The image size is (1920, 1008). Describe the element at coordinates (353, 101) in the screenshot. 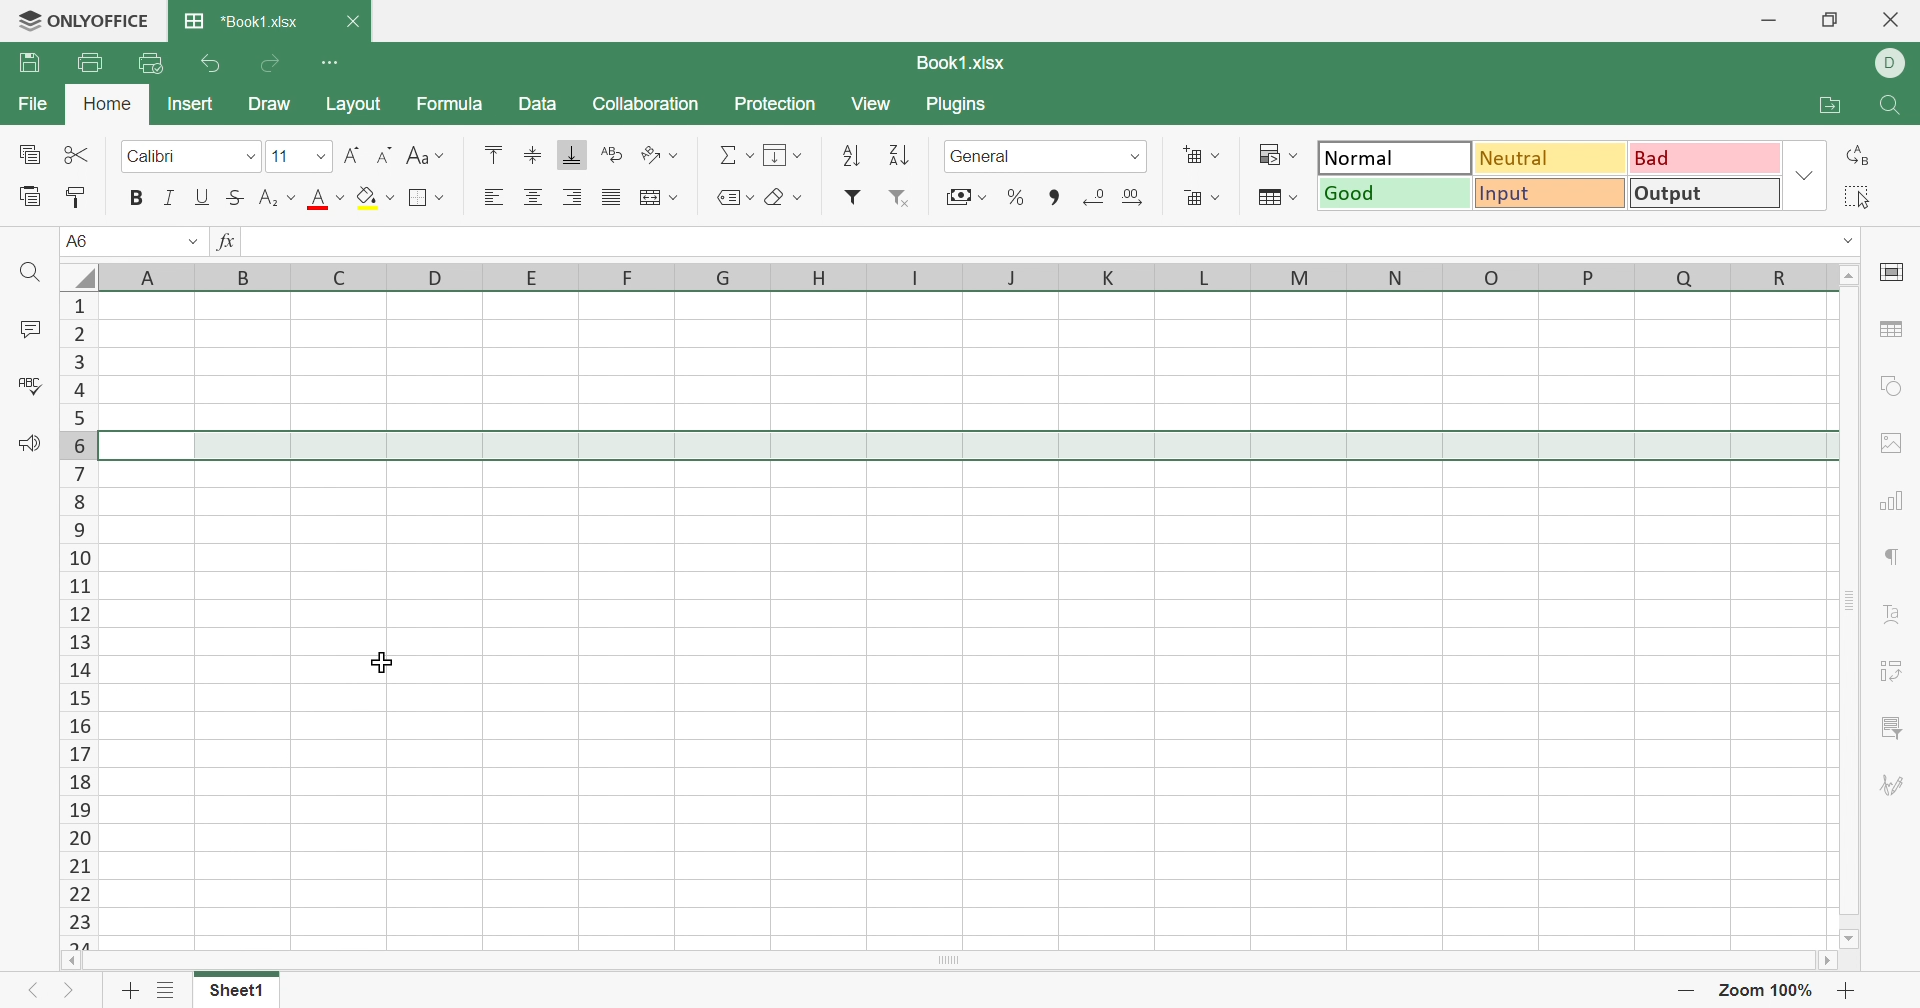

I see `Layout` at that location.